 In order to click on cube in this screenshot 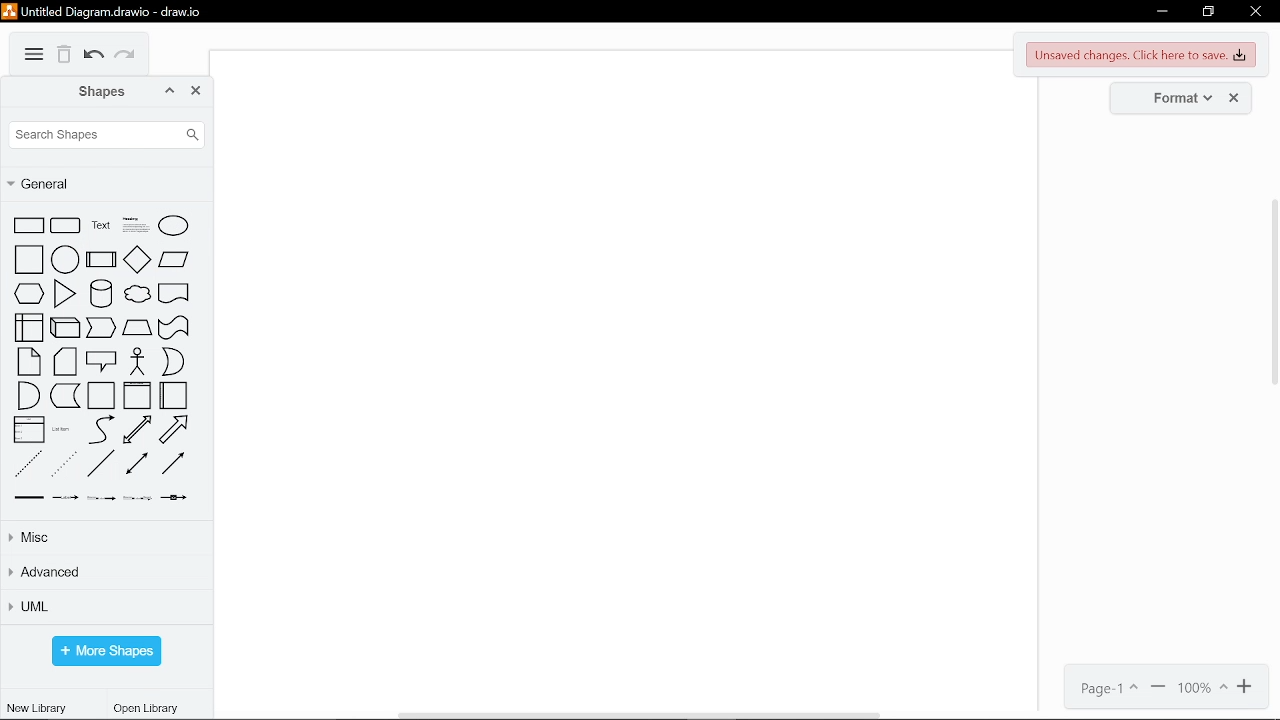, I will do `click(65, 328)`.